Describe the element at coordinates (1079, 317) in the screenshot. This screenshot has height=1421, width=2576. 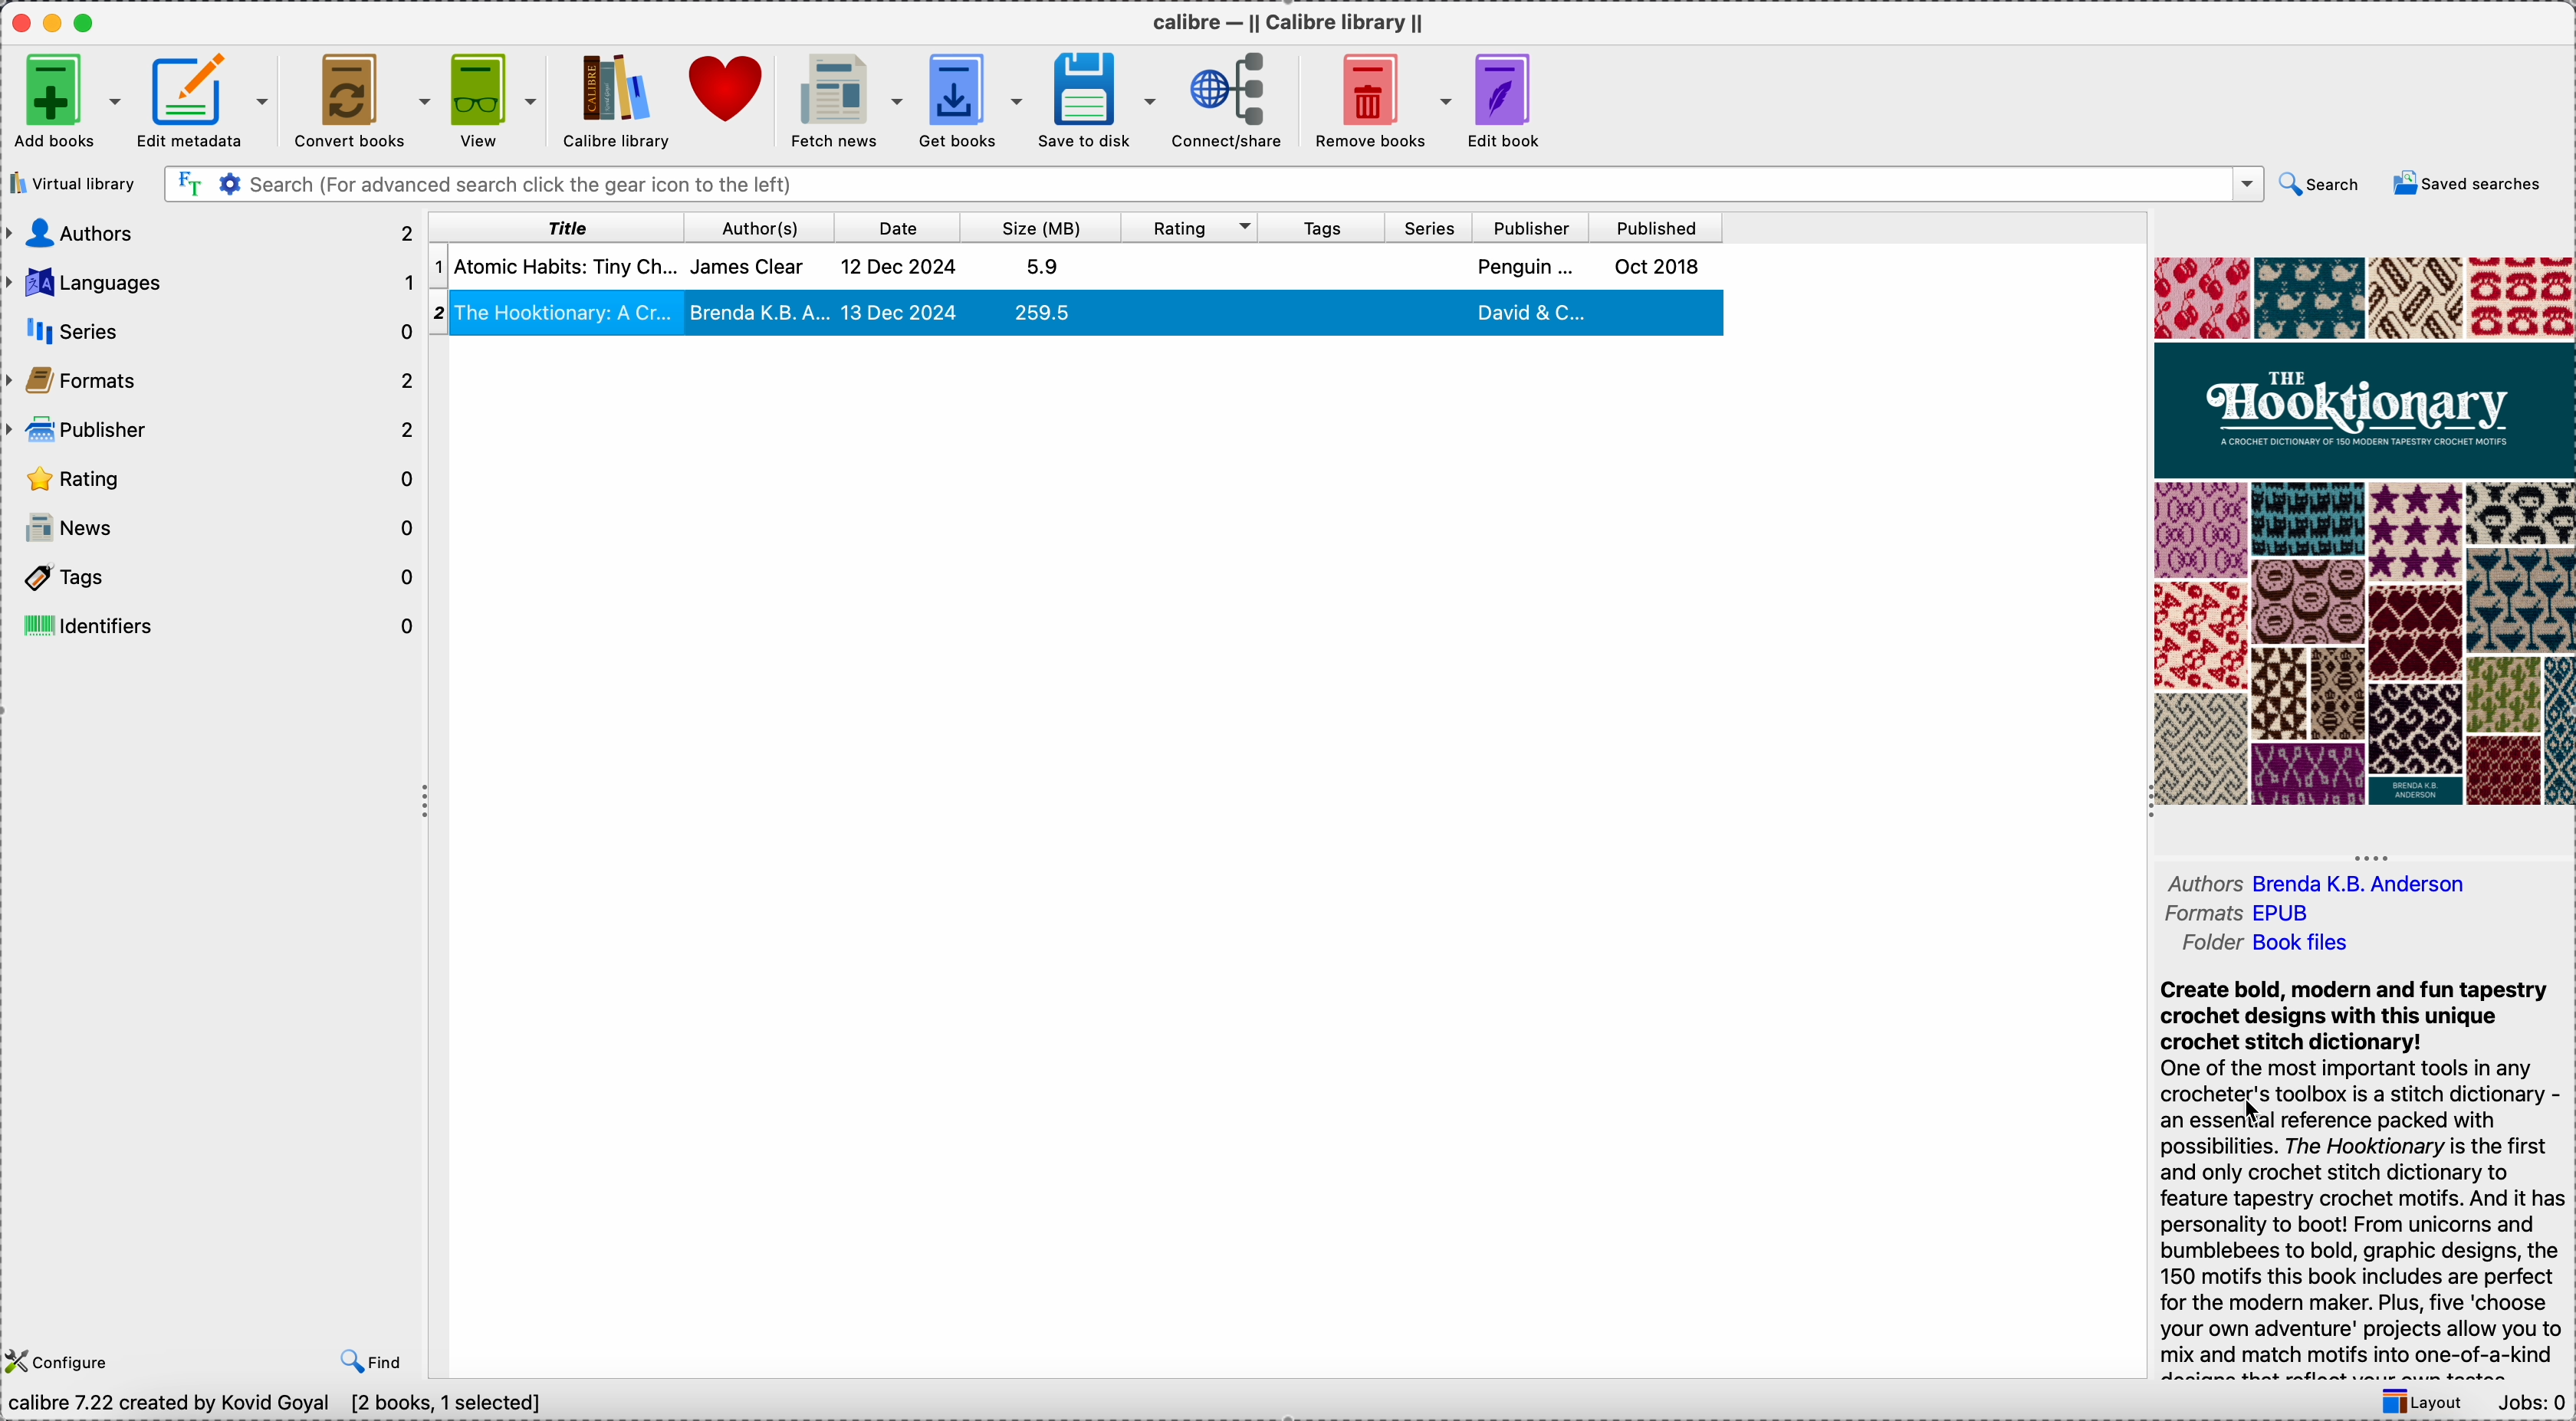
I see `The Hooktionary book details selected` at that location.